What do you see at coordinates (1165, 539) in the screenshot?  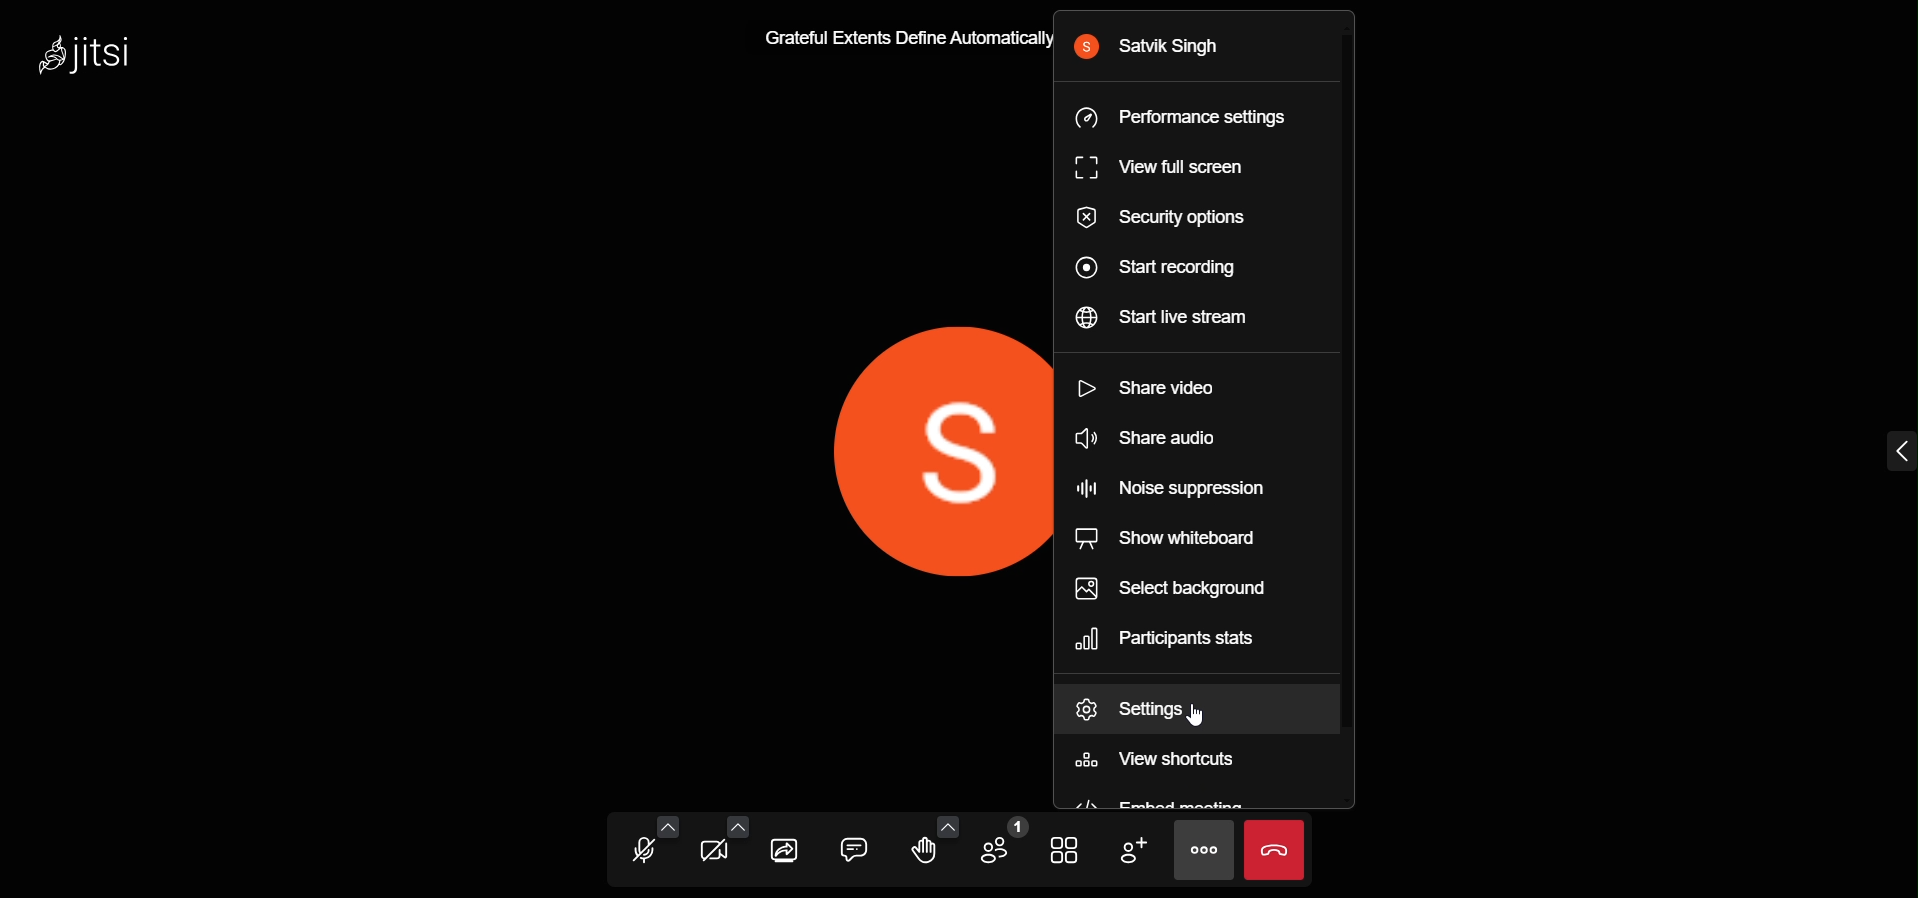 I see `show whiteboard` at bounding box center [1165, 539].